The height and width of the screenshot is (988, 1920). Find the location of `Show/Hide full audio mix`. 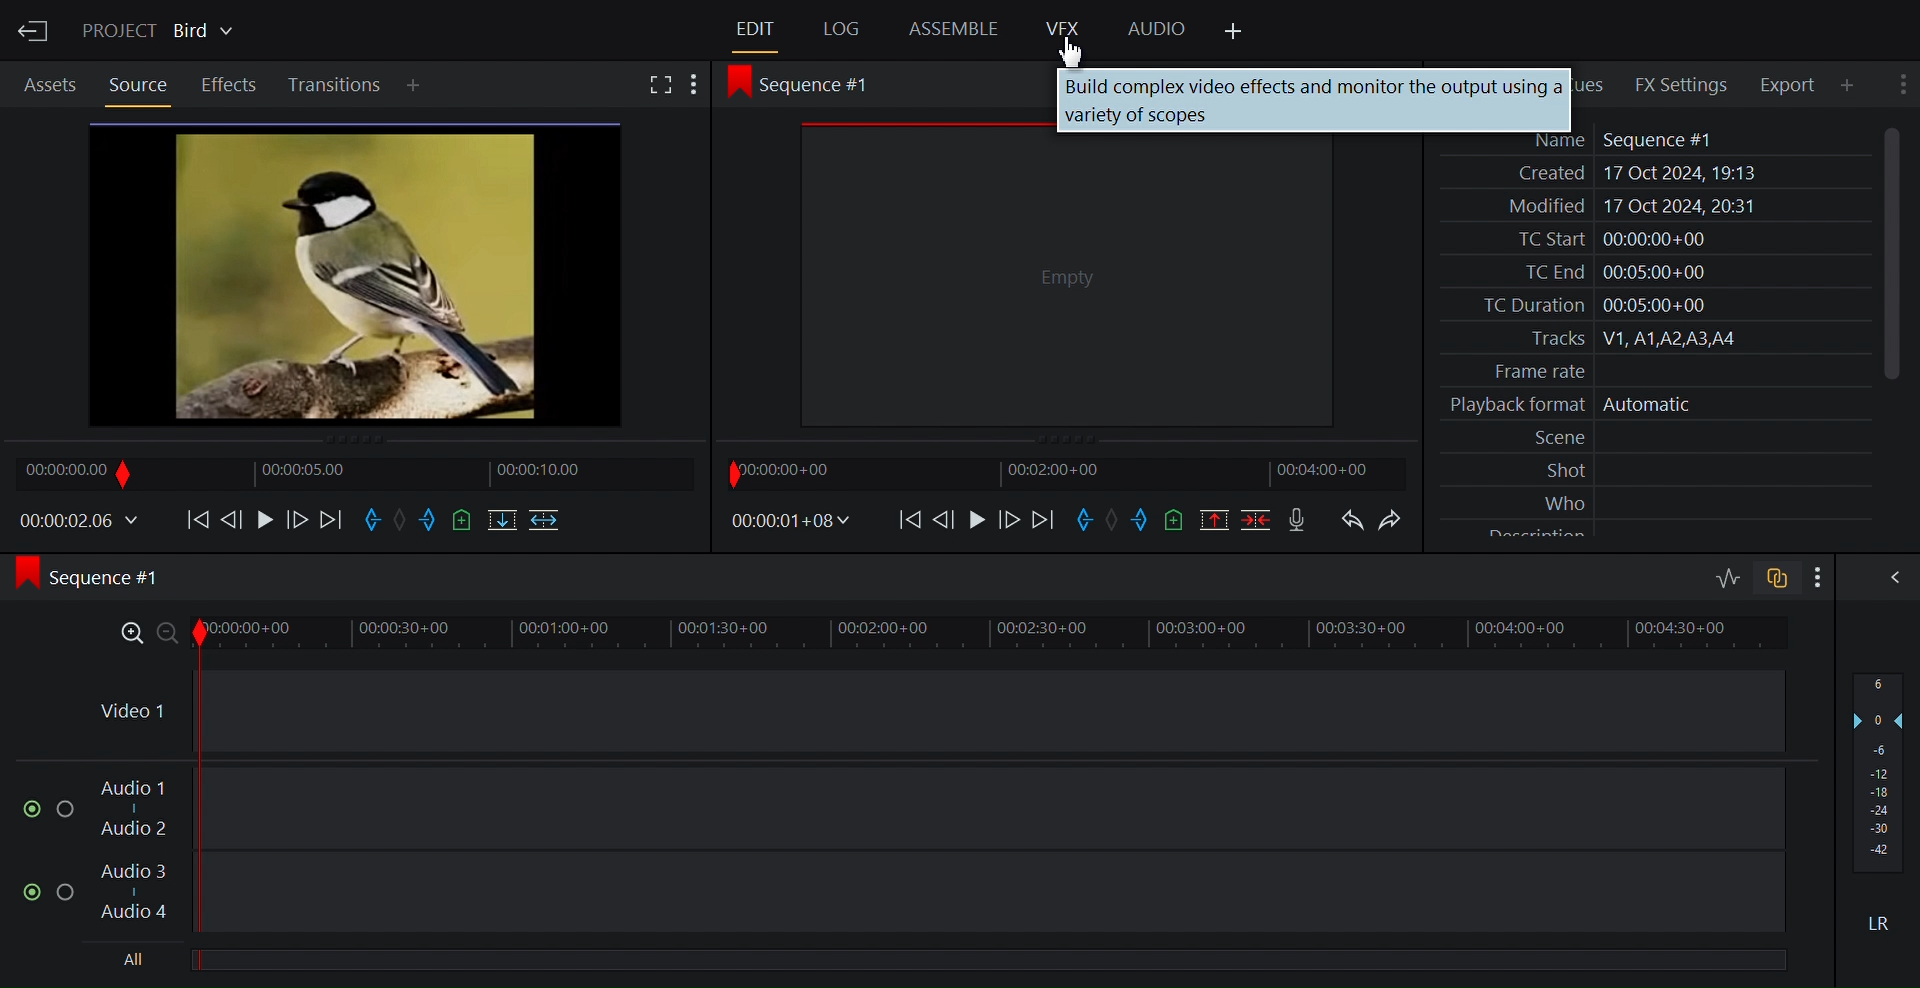

Show/Hide full audio mix is located at coordinates (1888, 578).